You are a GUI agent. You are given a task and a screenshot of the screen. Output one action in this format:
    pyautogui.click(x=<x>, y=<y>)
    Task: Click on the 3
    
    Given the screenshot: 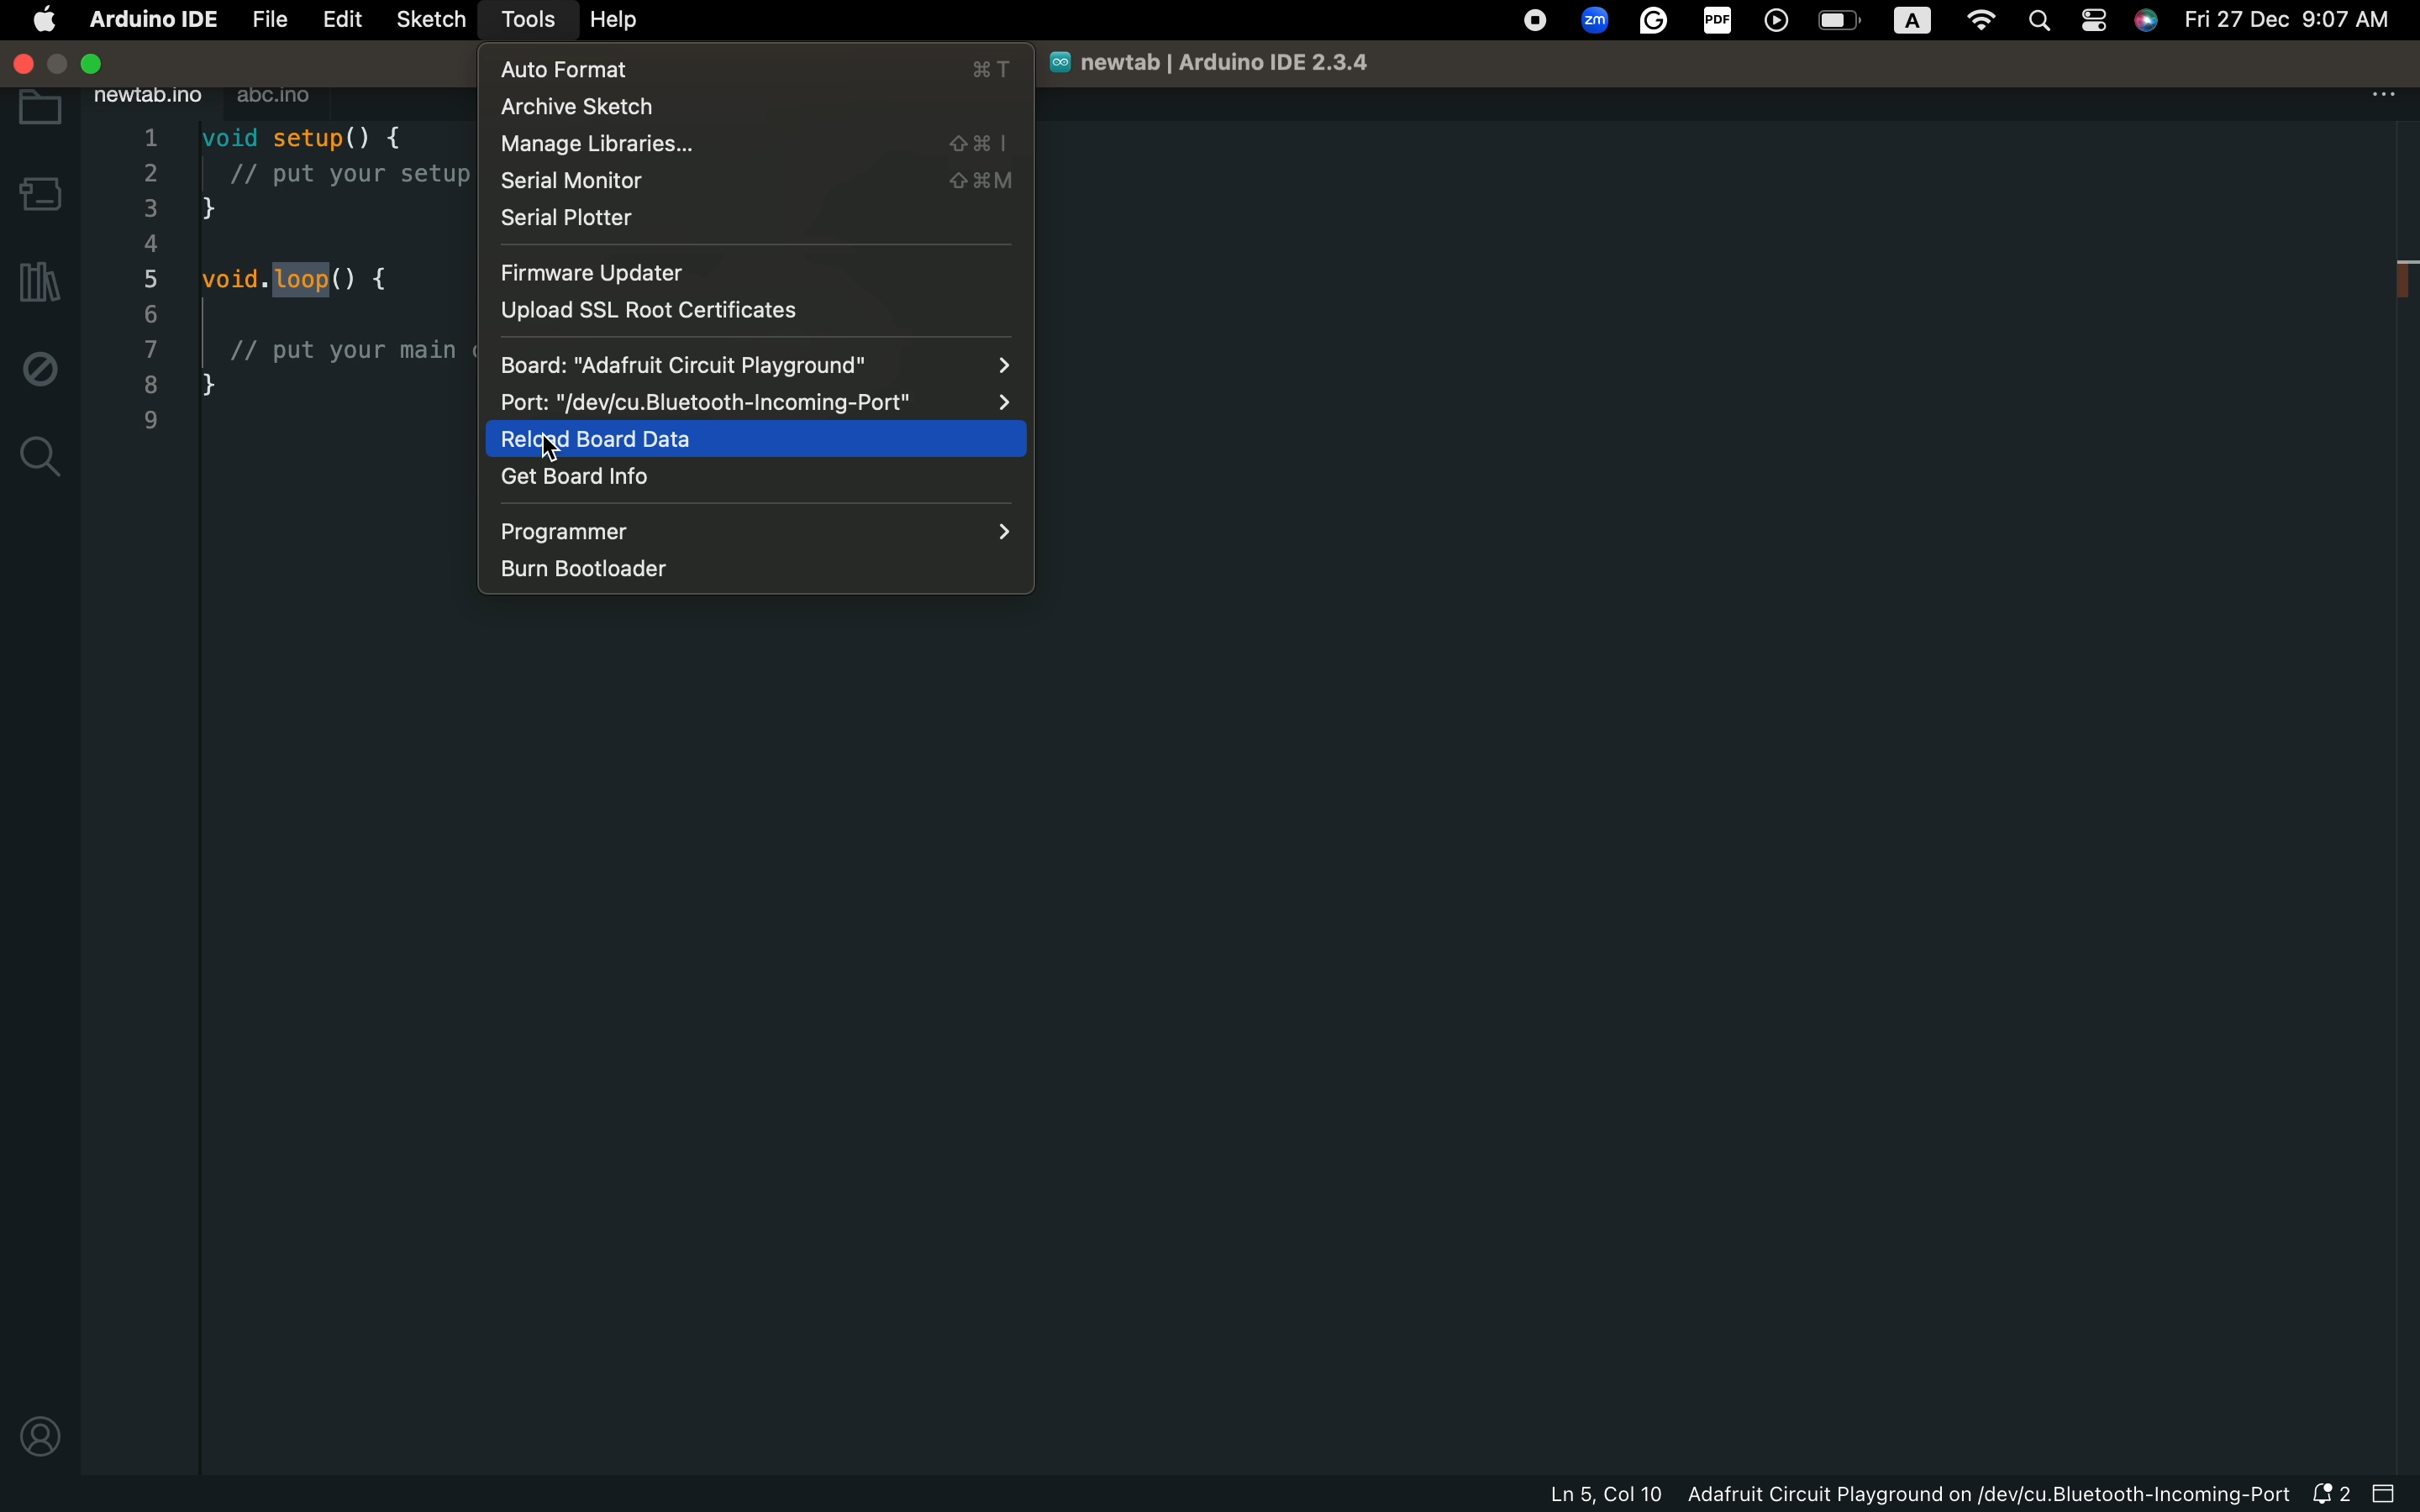 What is the action you would take?
    pyautogui.click(x=150, y=207)
    